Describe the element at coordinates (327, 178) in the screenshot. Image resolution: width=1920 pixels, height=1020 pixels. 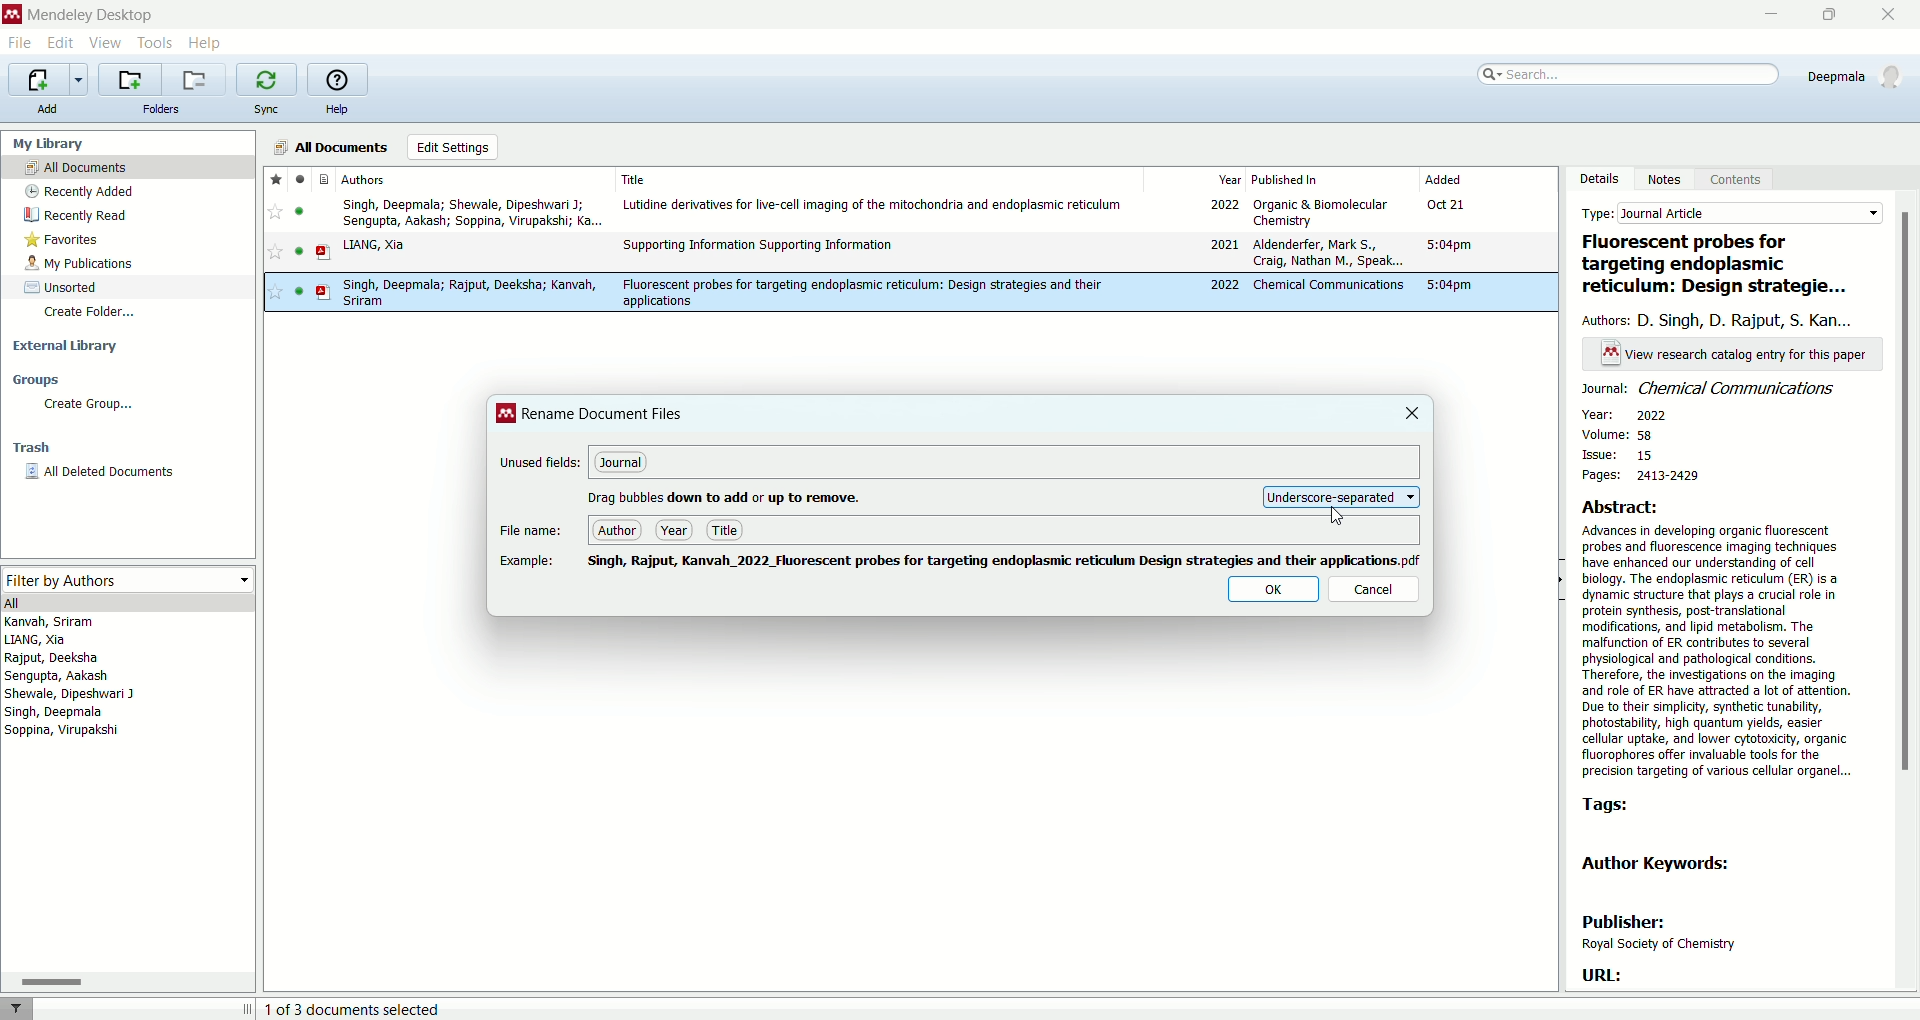
I see `document` at that location.